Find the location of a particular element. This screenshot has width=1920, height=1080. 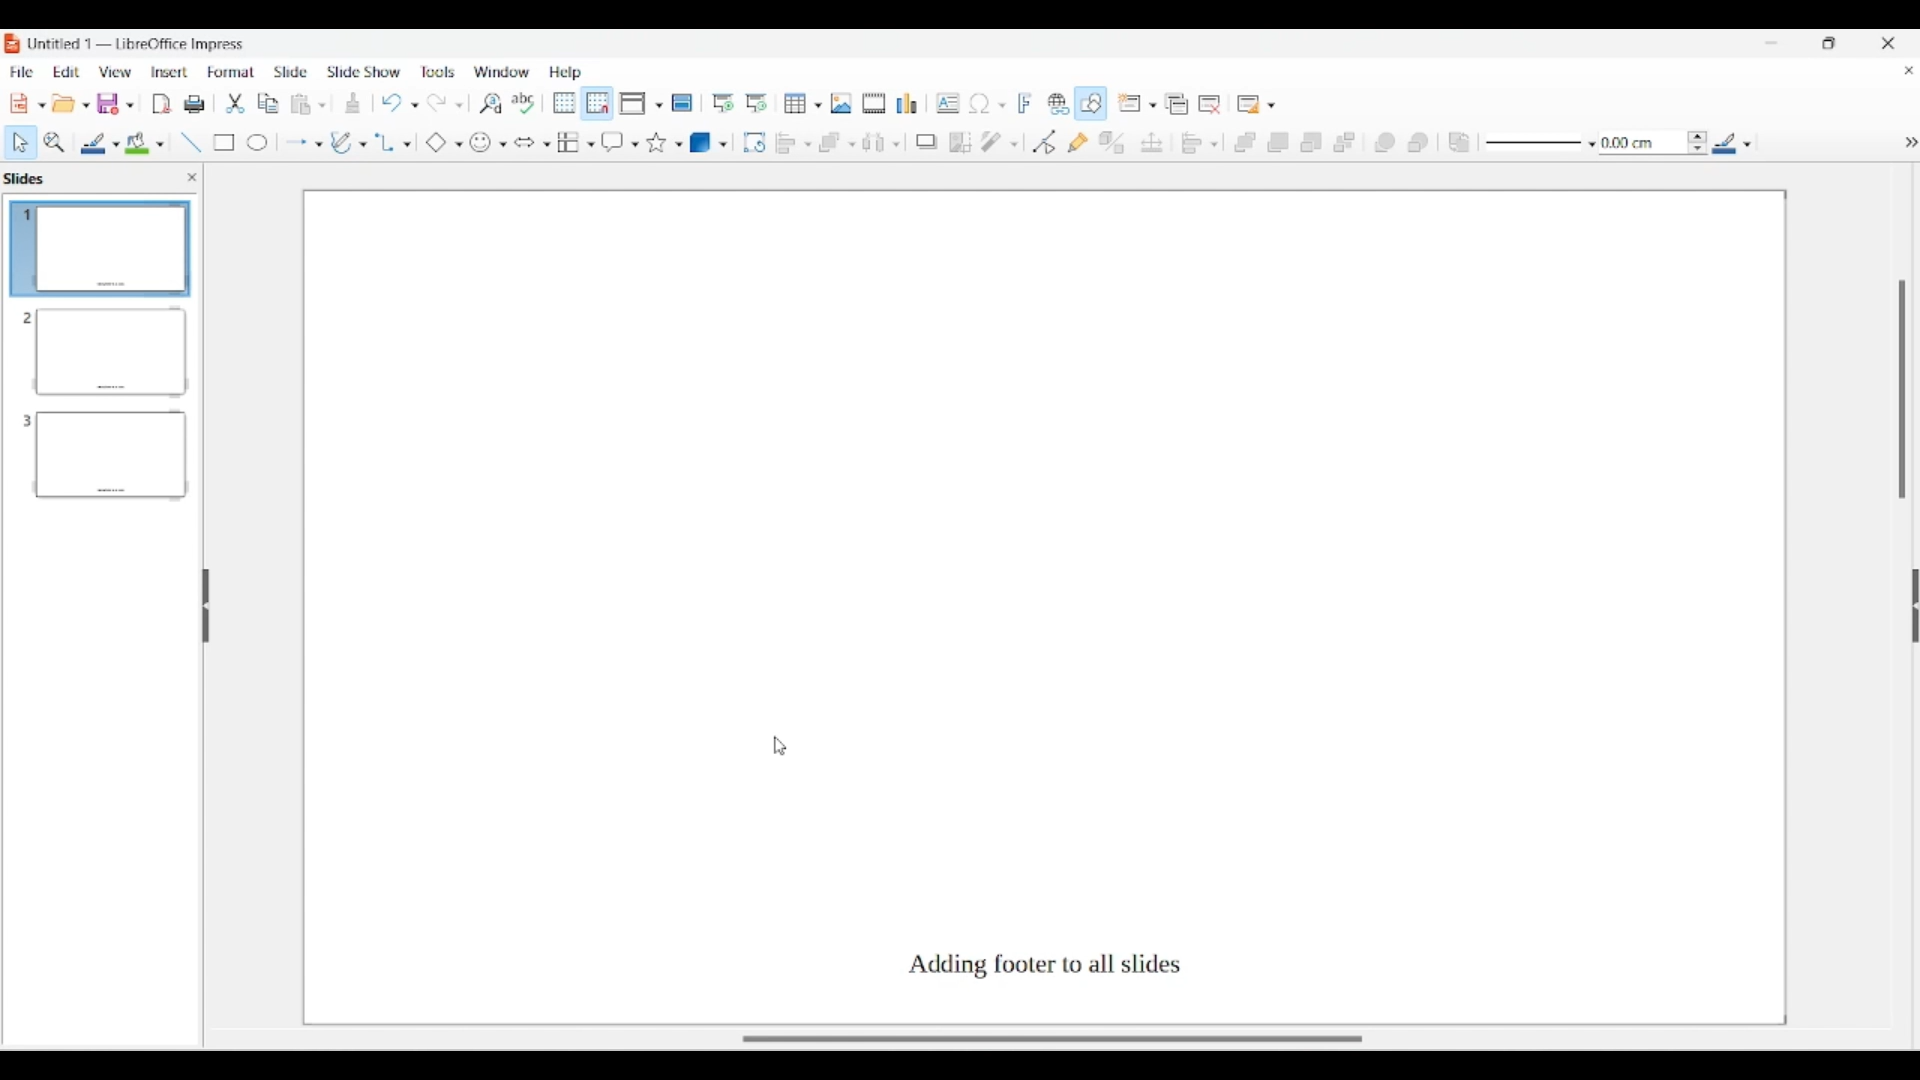

Color is located at coordinates (142, 140).